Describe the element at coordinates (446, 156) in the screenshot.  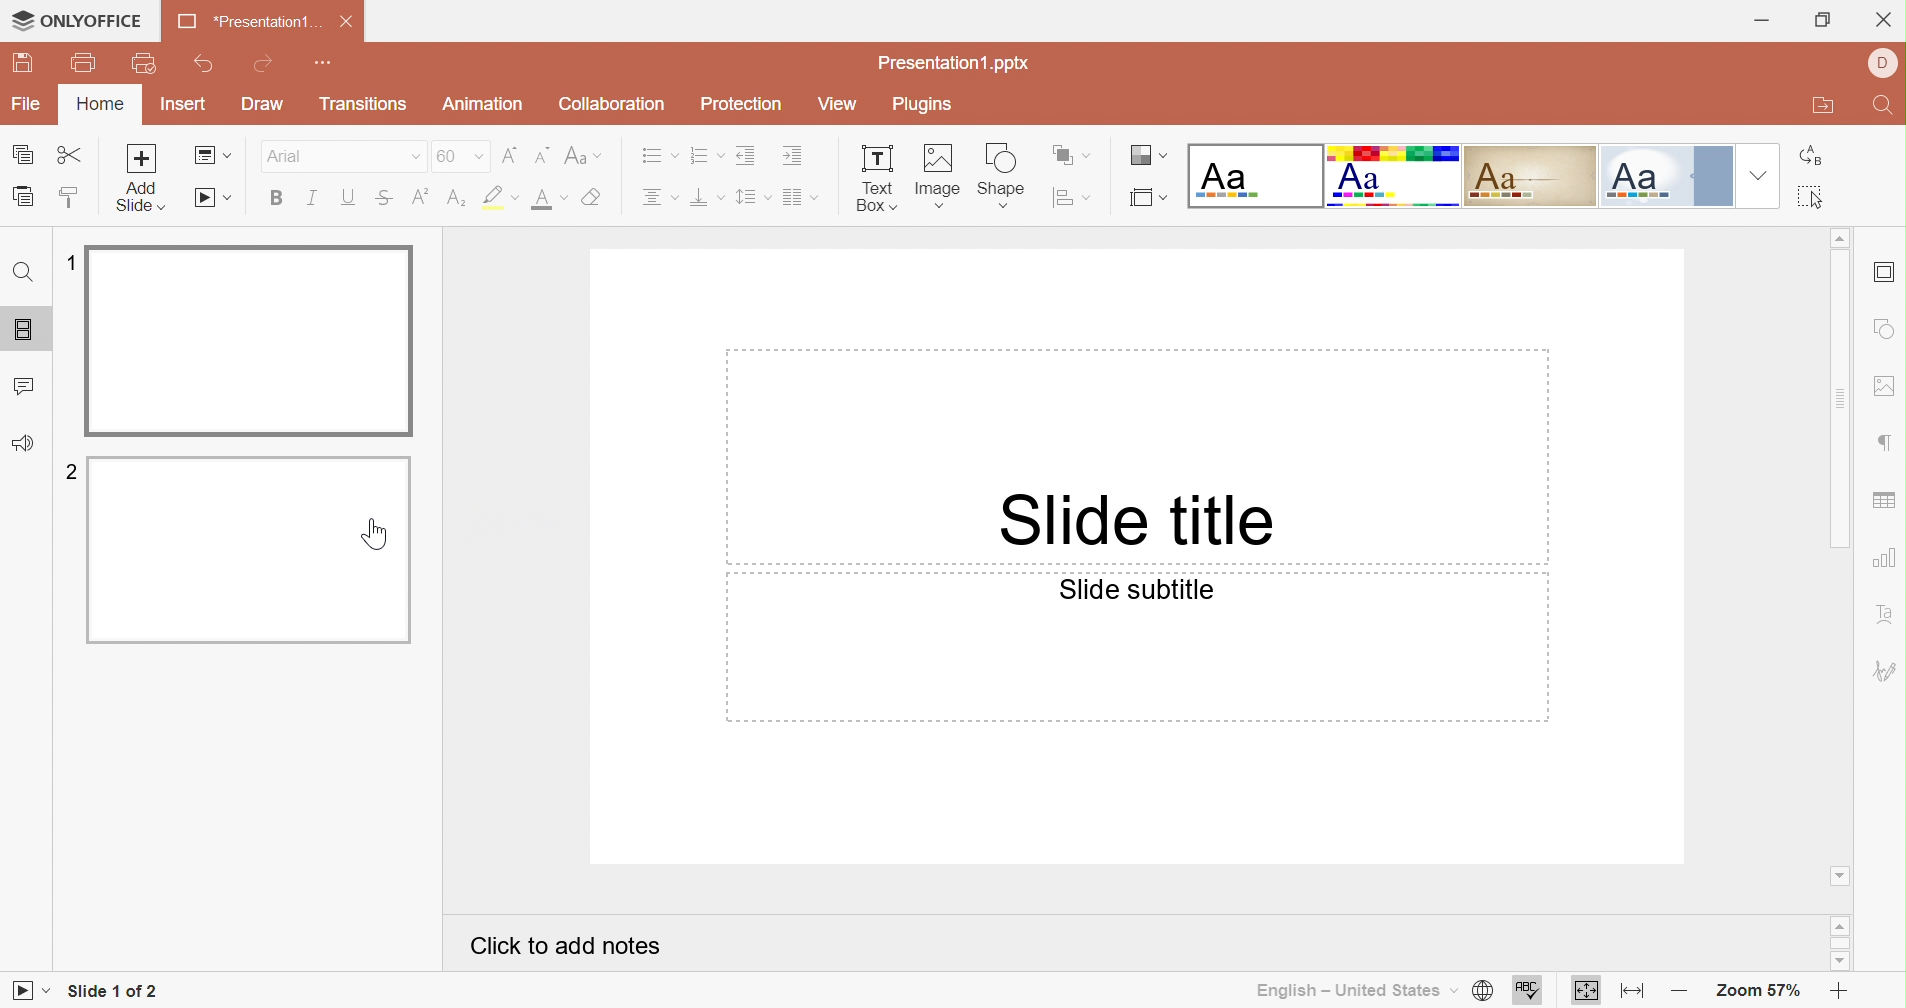
I see `60` at that location.